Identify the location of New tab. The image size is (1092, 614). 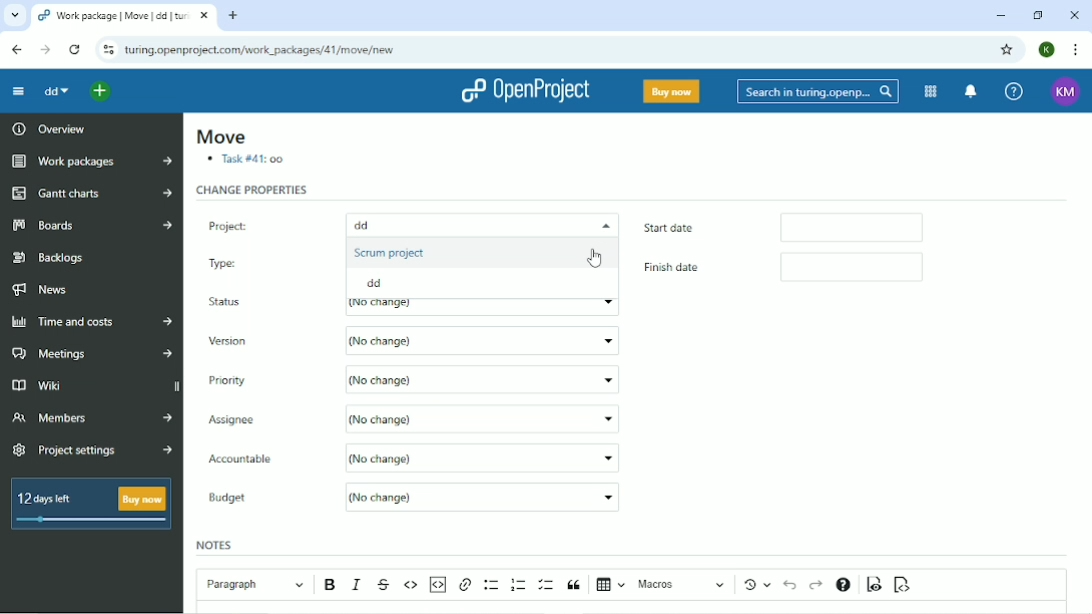
(233, 15).